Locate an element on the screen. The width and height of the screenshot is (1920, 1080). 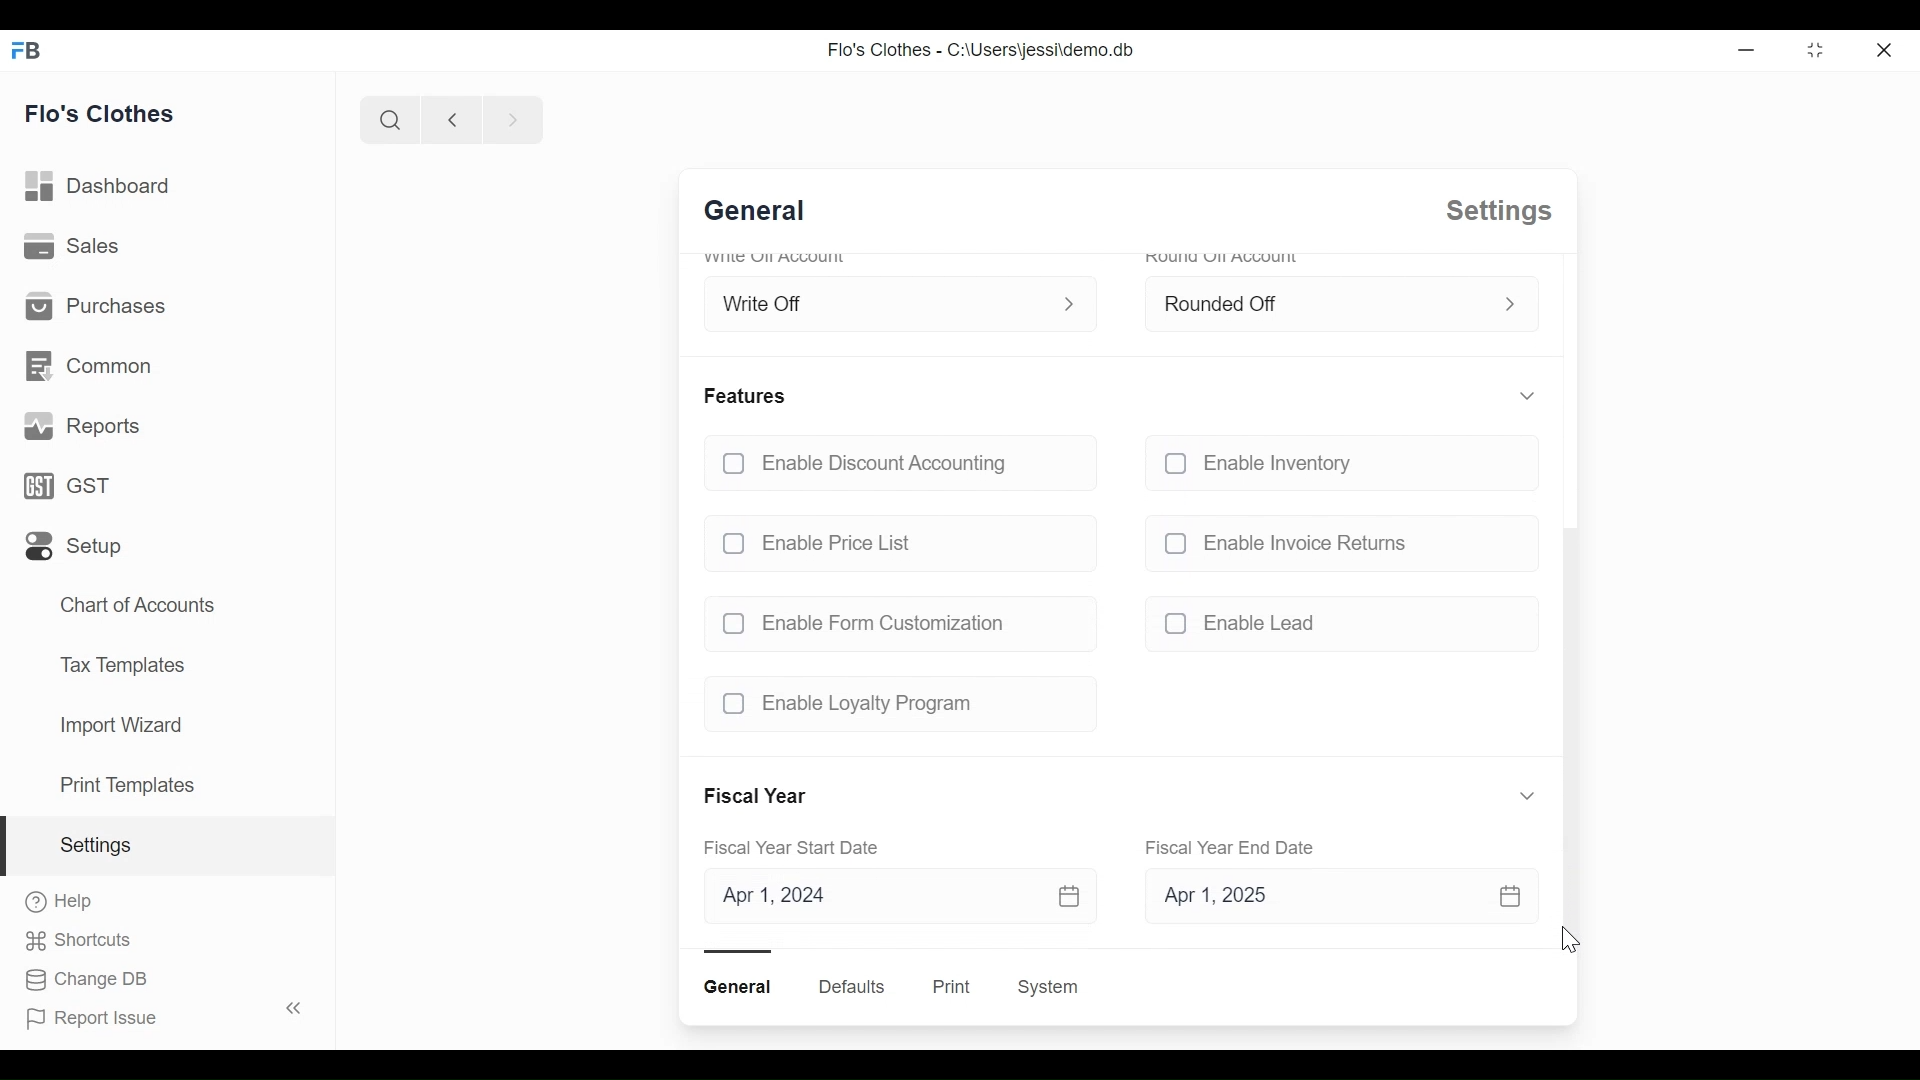
Import Wizard is located at coordinates (120, 727).